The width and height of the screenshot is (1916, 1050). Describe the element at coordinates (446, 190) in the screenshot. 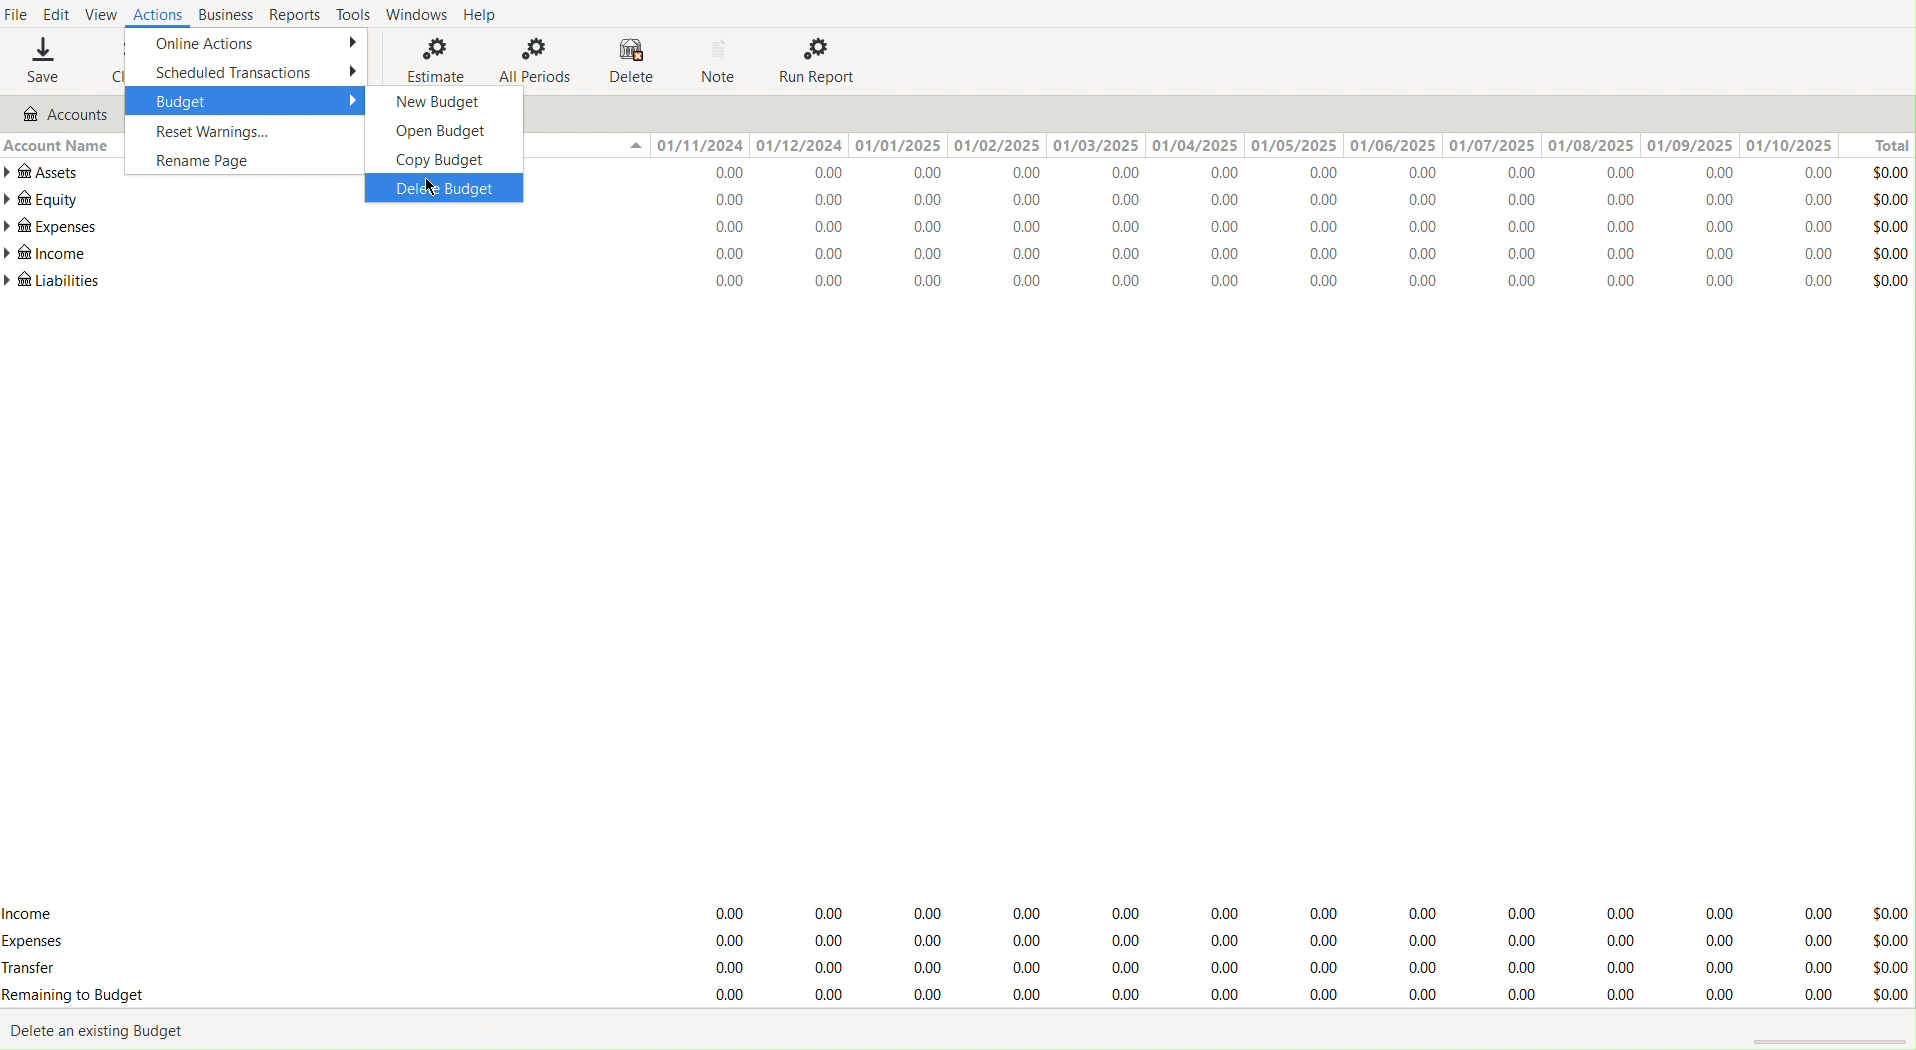

I see `Delete Budget` at that location.